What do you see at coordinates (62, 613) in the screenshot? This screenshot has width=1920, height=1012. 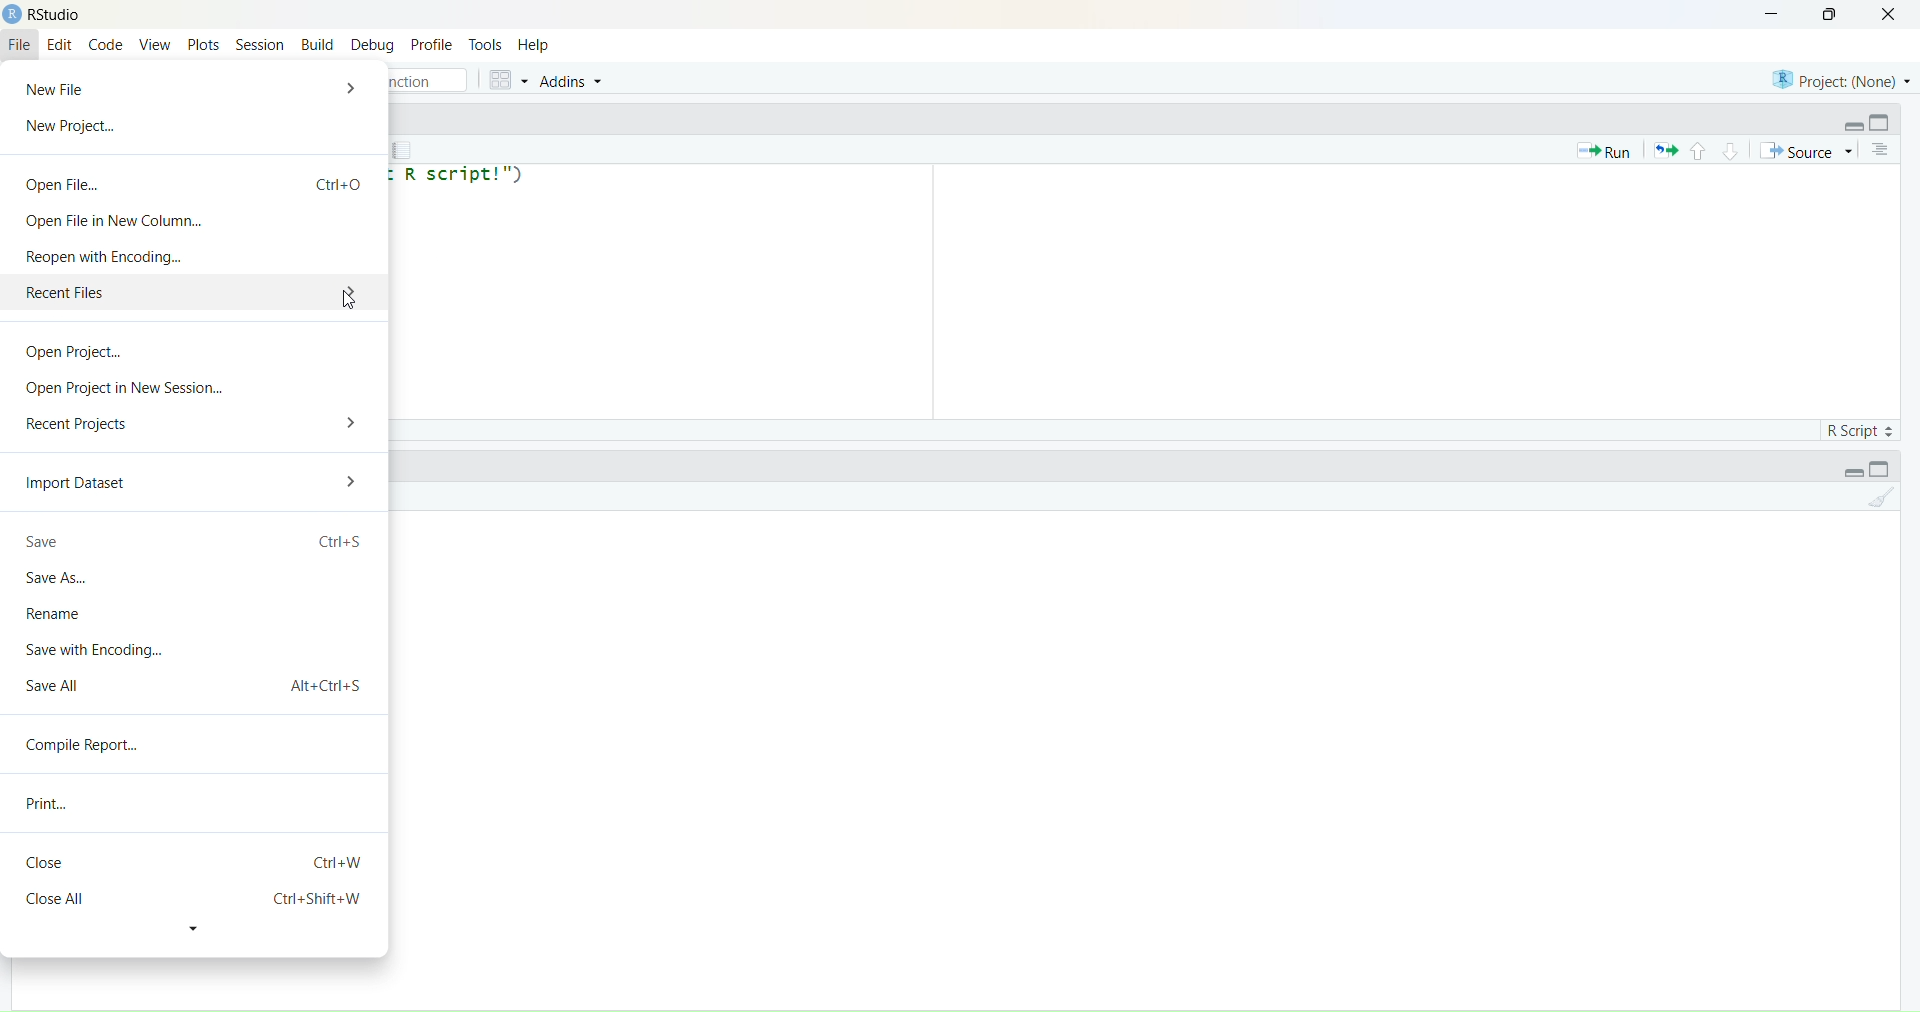 I see `Rename` at bounding box center [62, 613].